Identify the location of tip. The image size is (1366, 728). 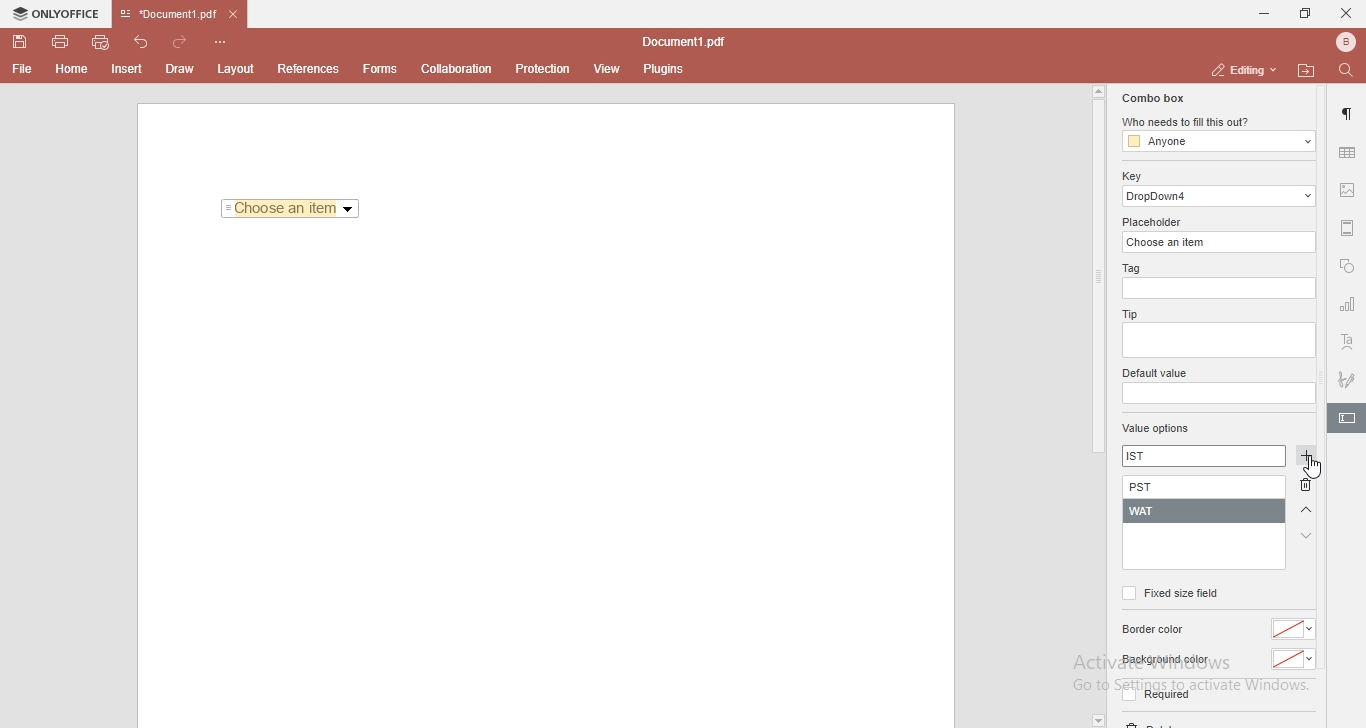
(1127, 313).